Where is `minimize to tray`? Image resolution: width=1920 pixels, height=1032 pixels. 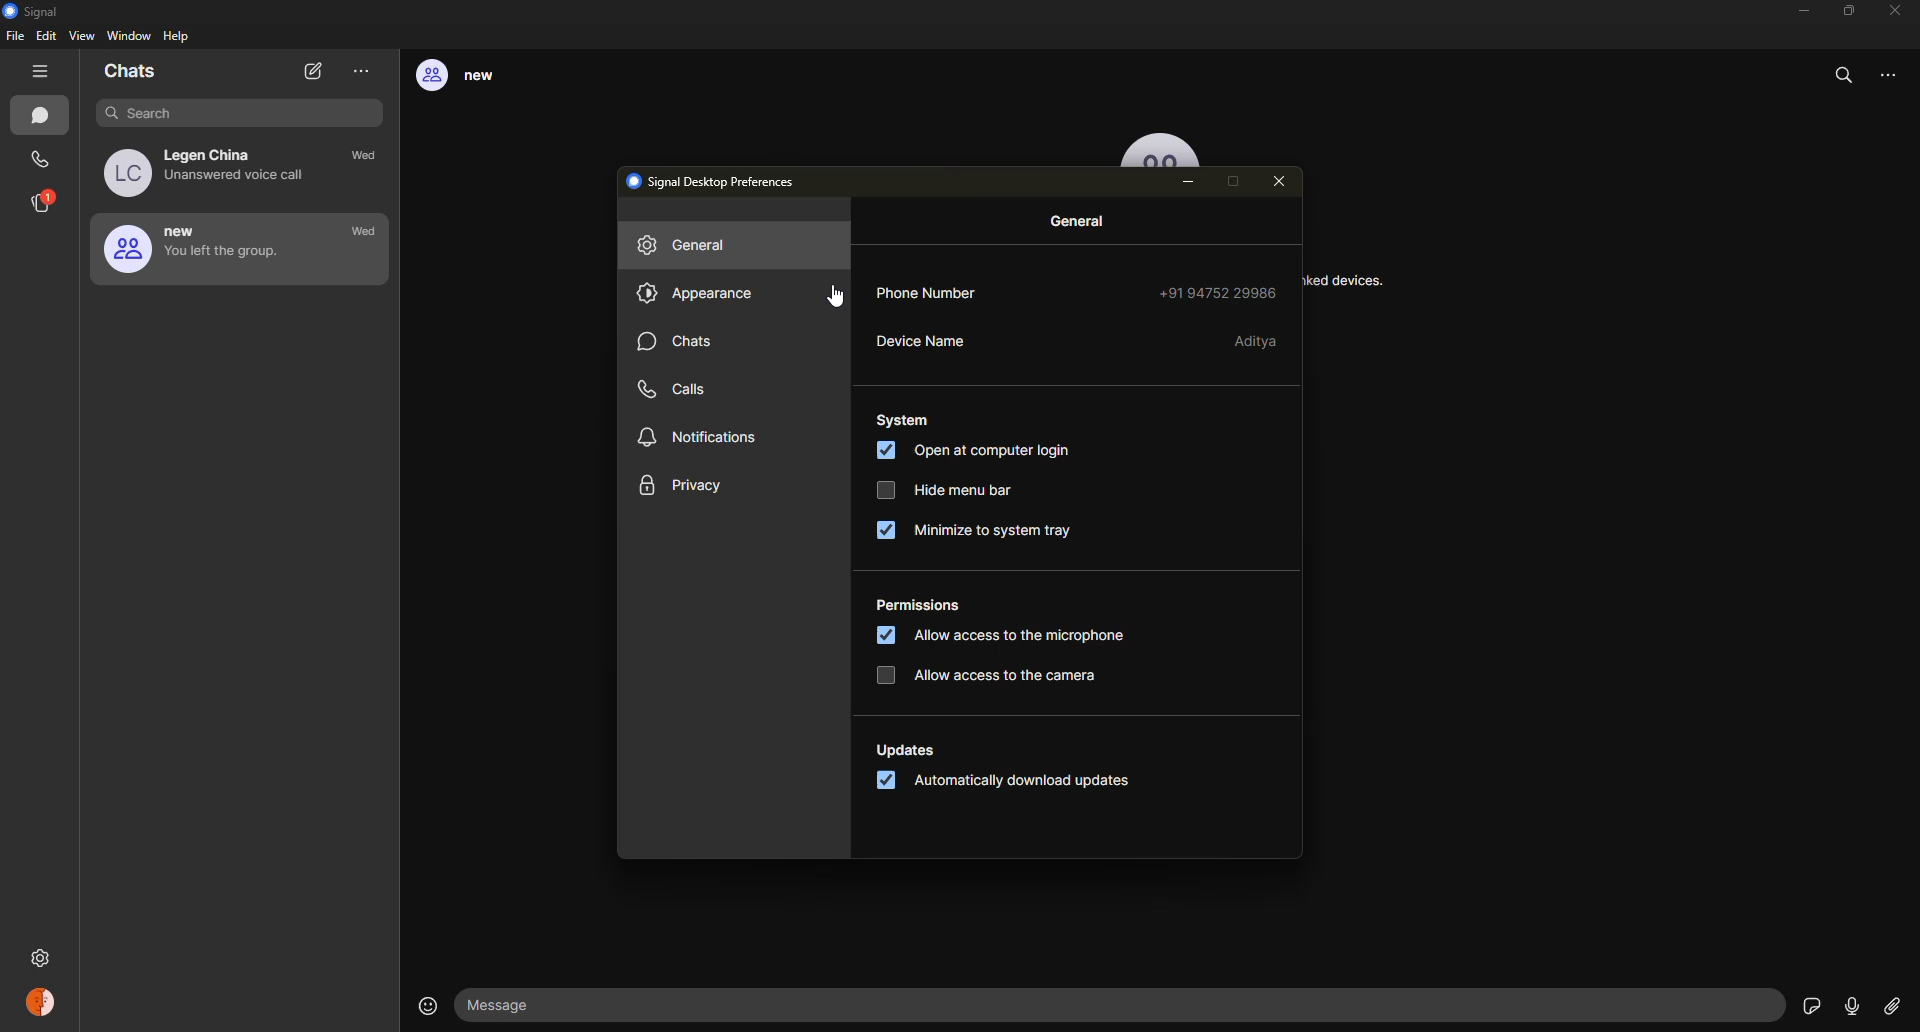 minimize to tray is located at coordinates (981, 534).